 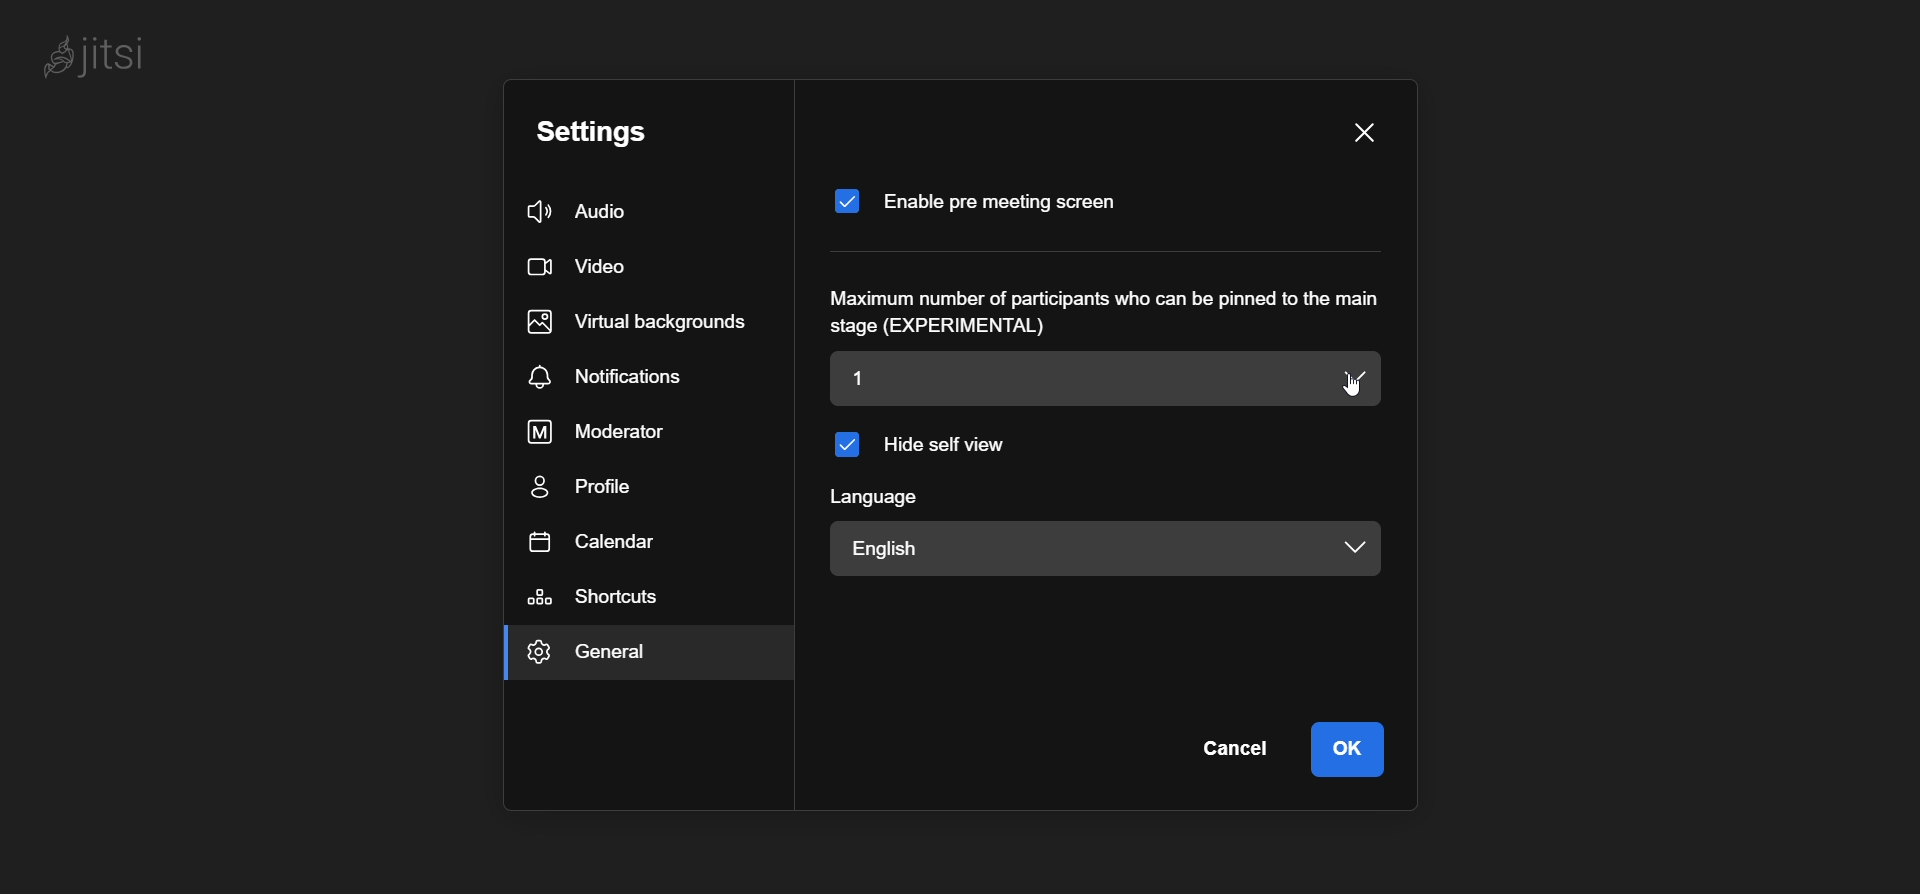 I want to click on general, so click(x=613, y=657).